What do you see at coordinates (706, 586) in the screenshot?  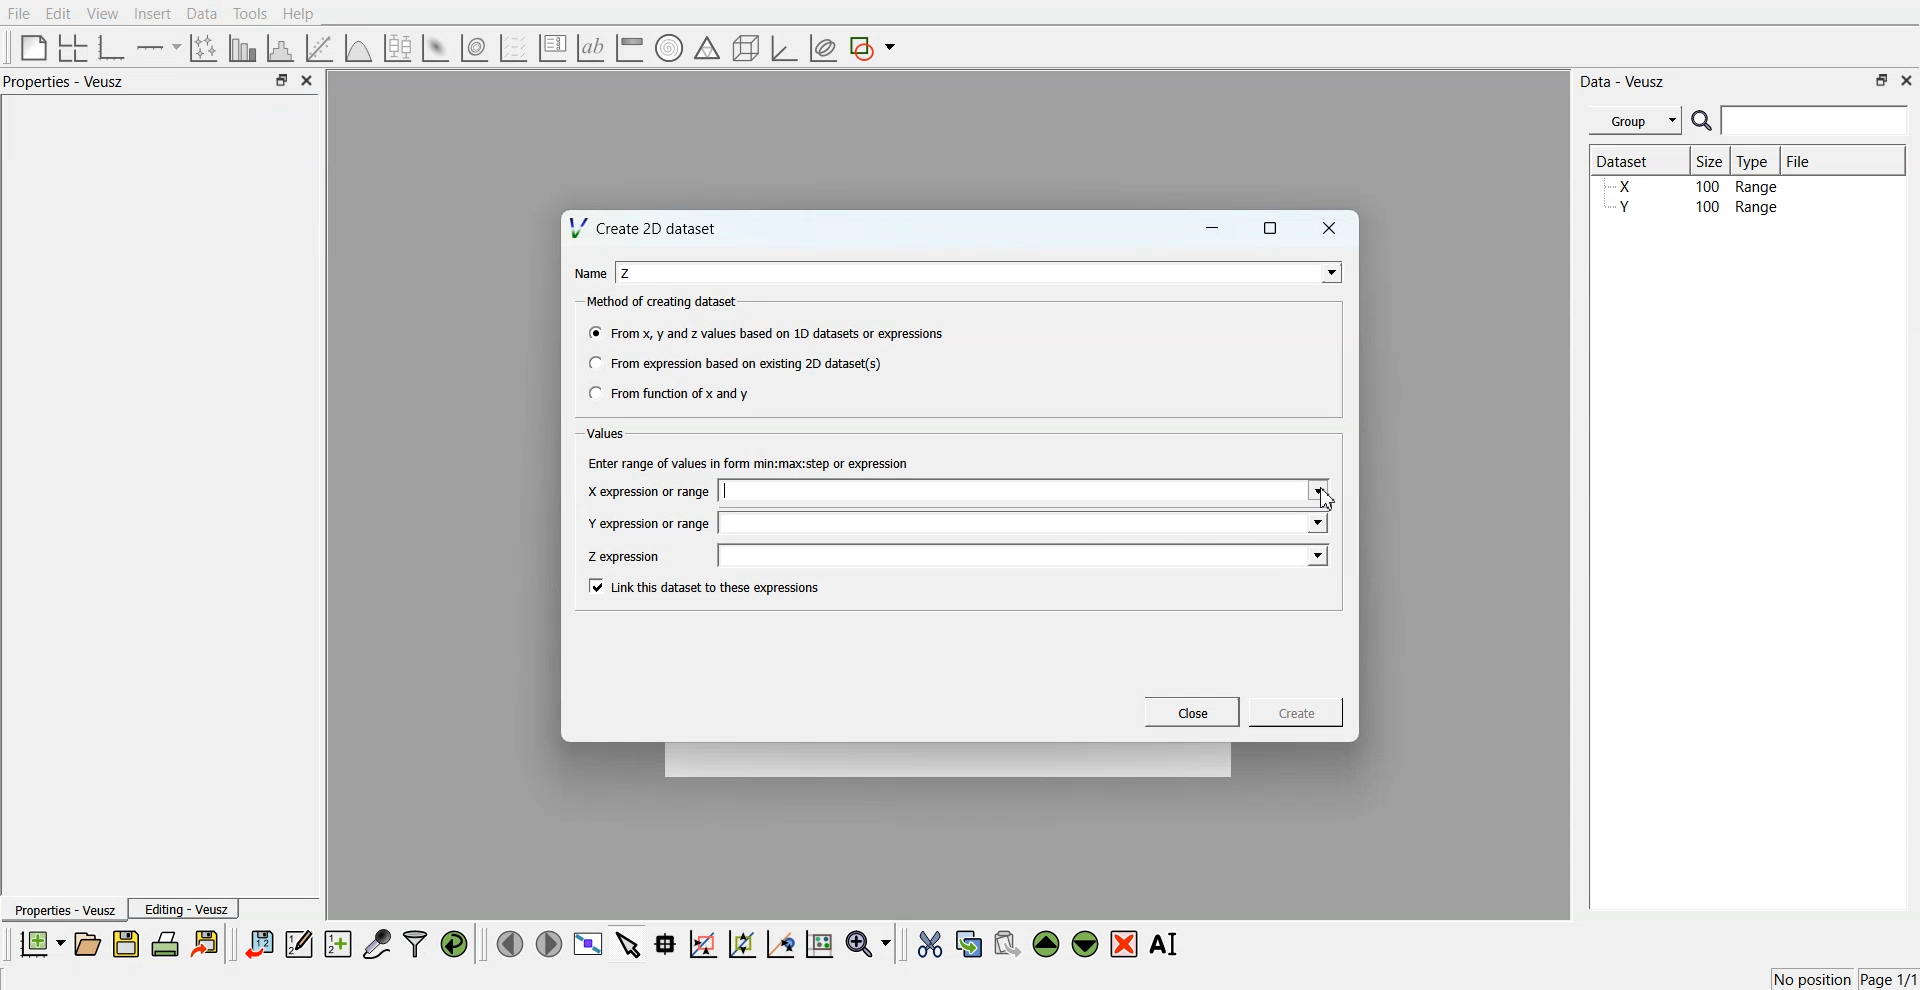 I see `il [Link this dataset to these expressions` at bounding box center [706, 586].